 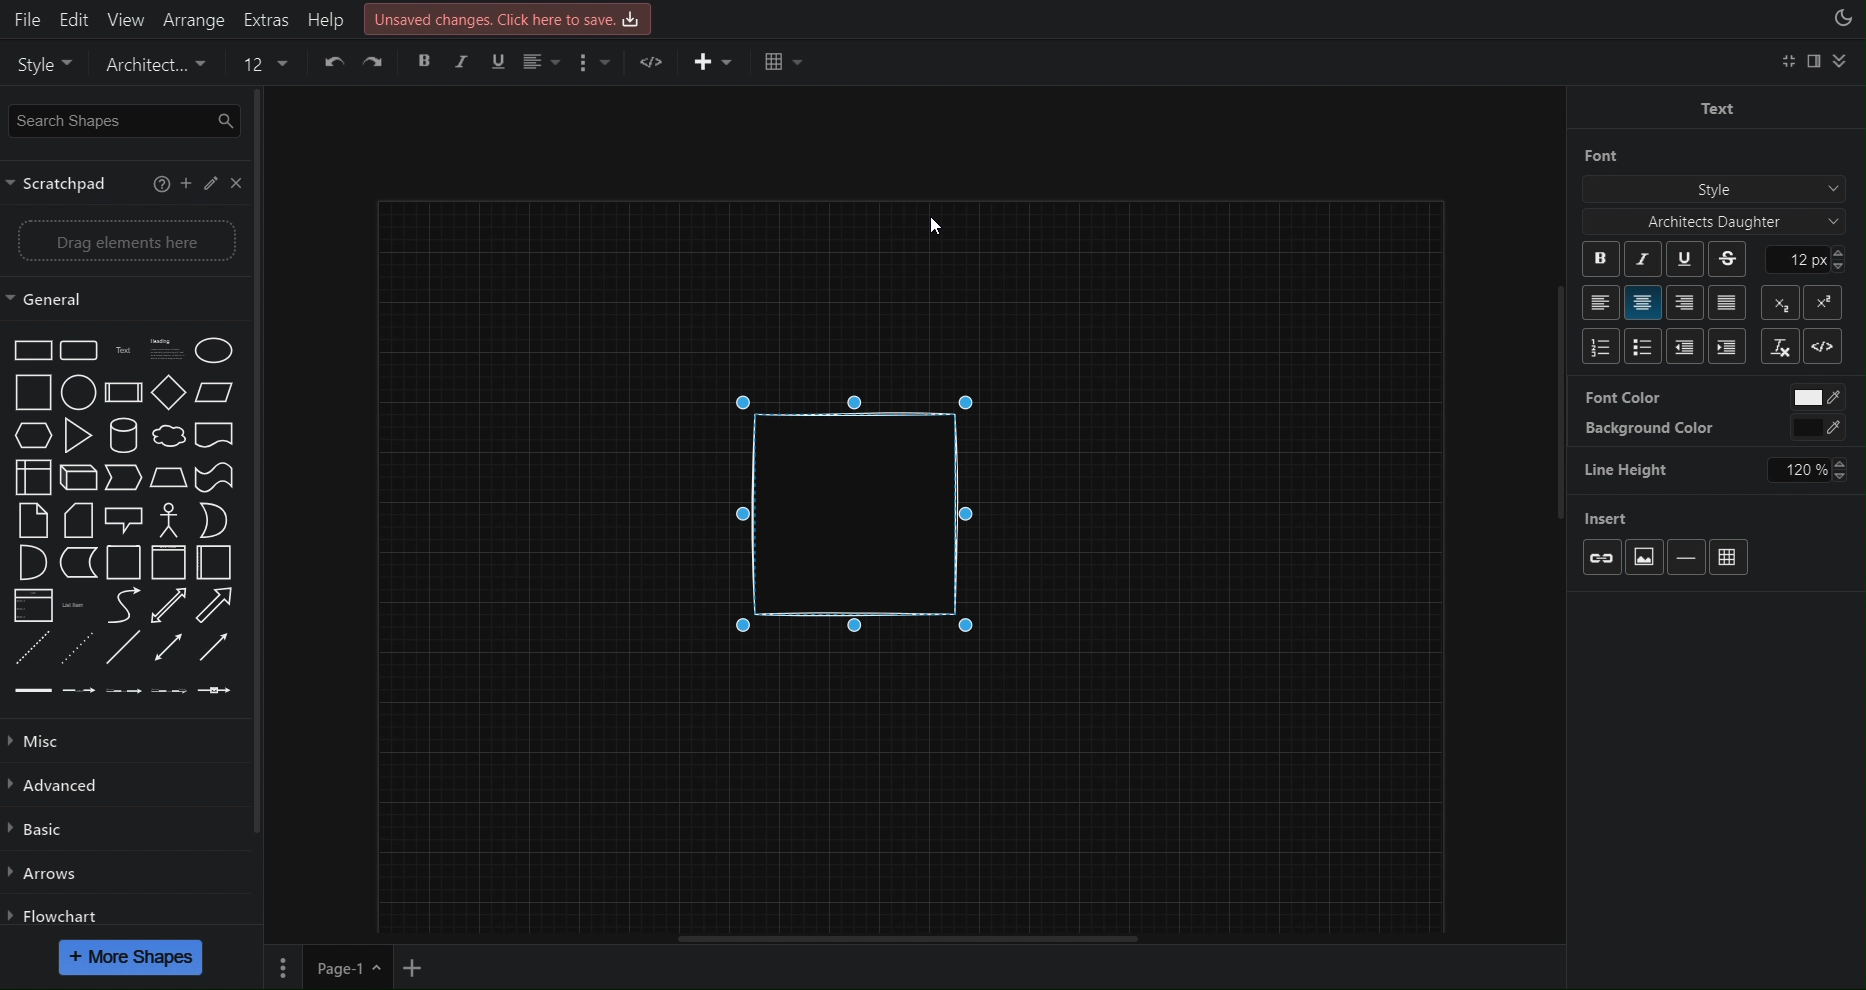 What do you see at coordinates (1712, 187) in the screenshot?
I see `Style` at bounding box center [1712, 187].